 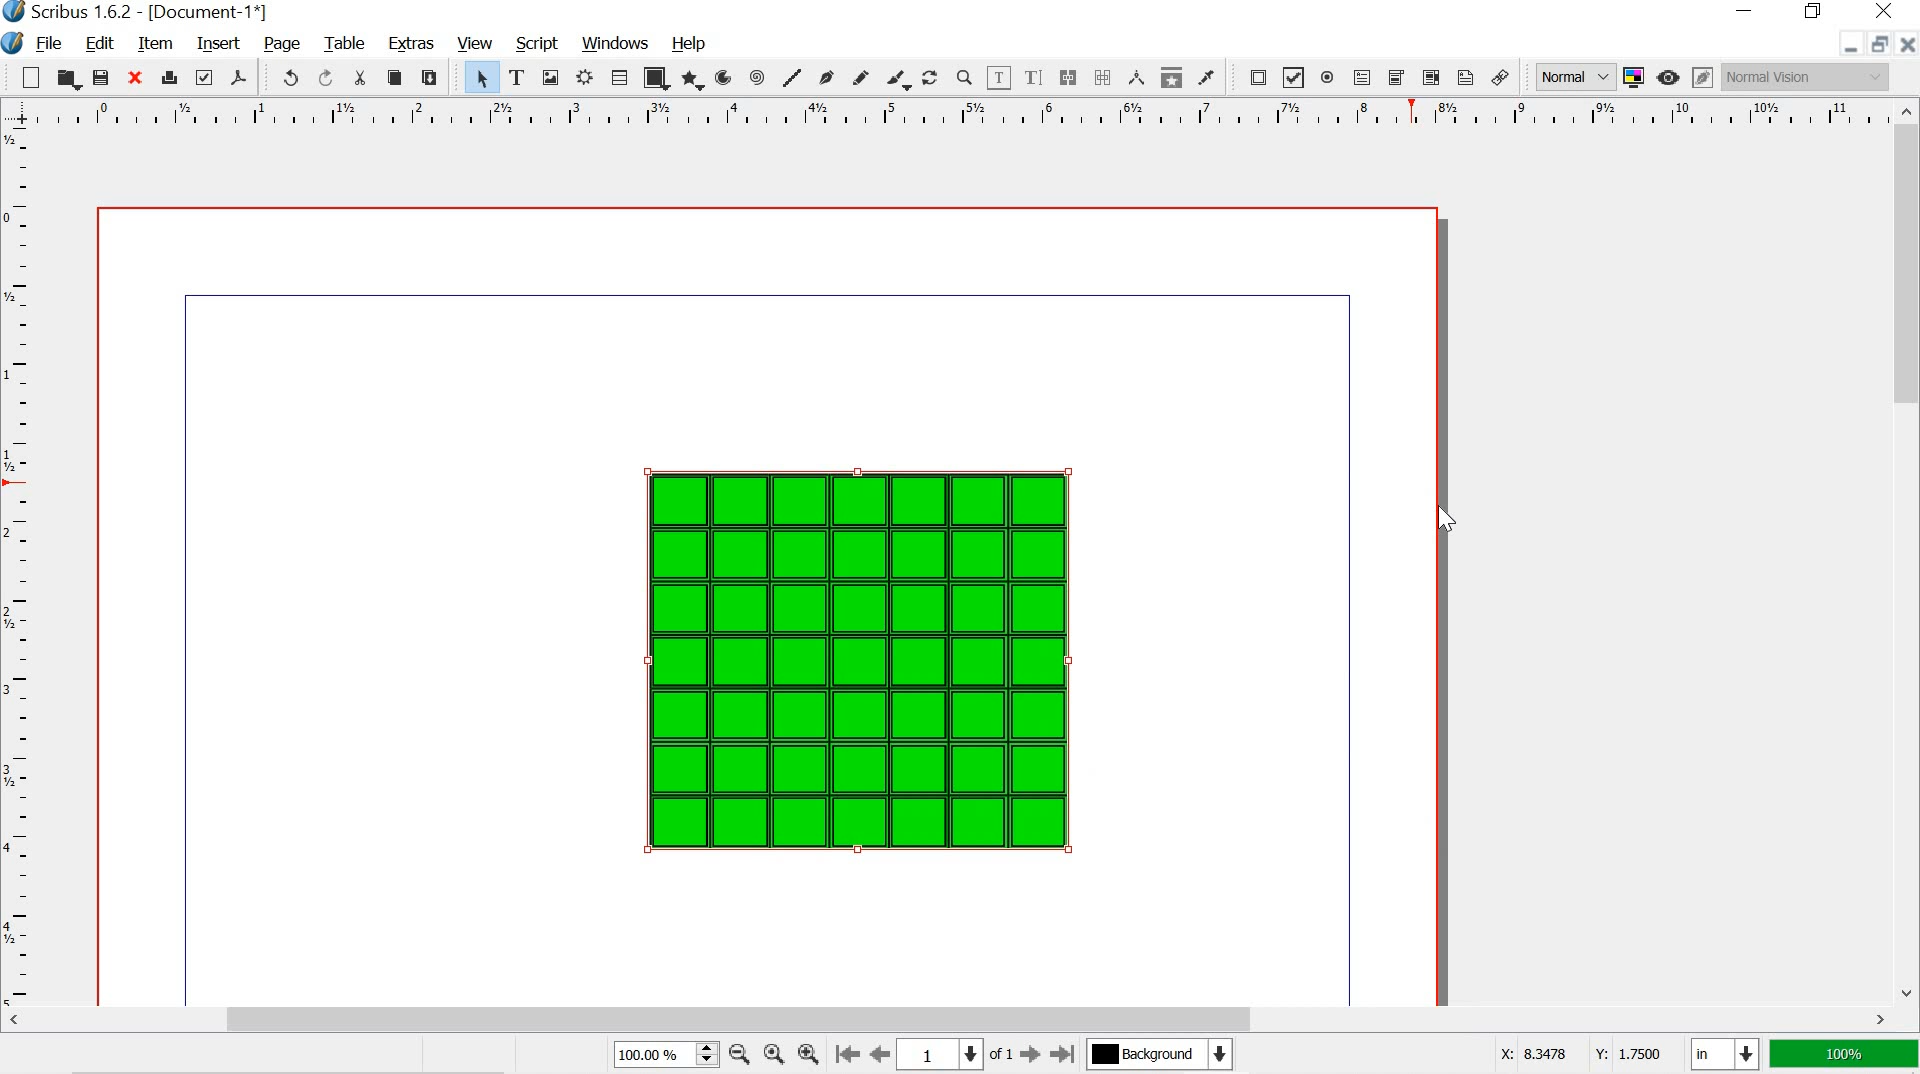 I want to click on zoom out, so click(x=737, y=1053).